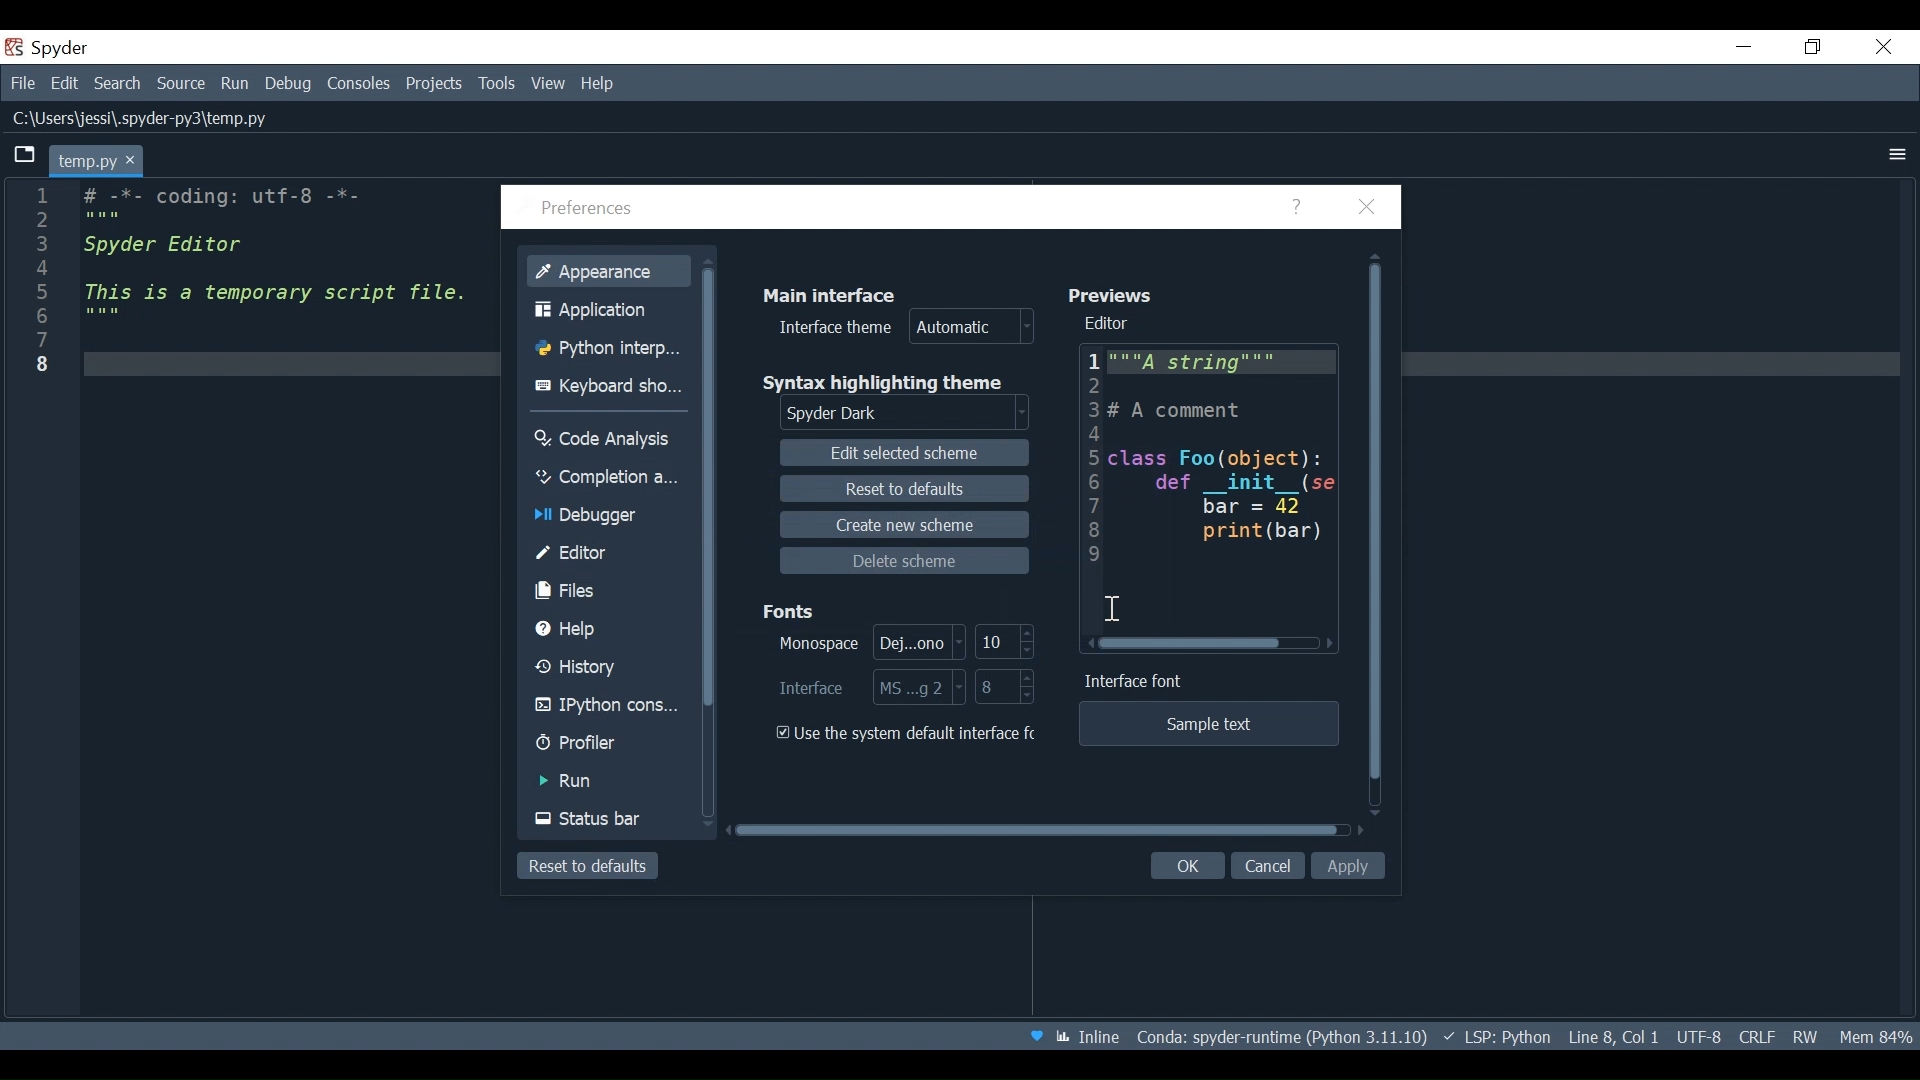  Describe the element at coordinates (182, 84) in the screenshot. I see `Source` at that location.